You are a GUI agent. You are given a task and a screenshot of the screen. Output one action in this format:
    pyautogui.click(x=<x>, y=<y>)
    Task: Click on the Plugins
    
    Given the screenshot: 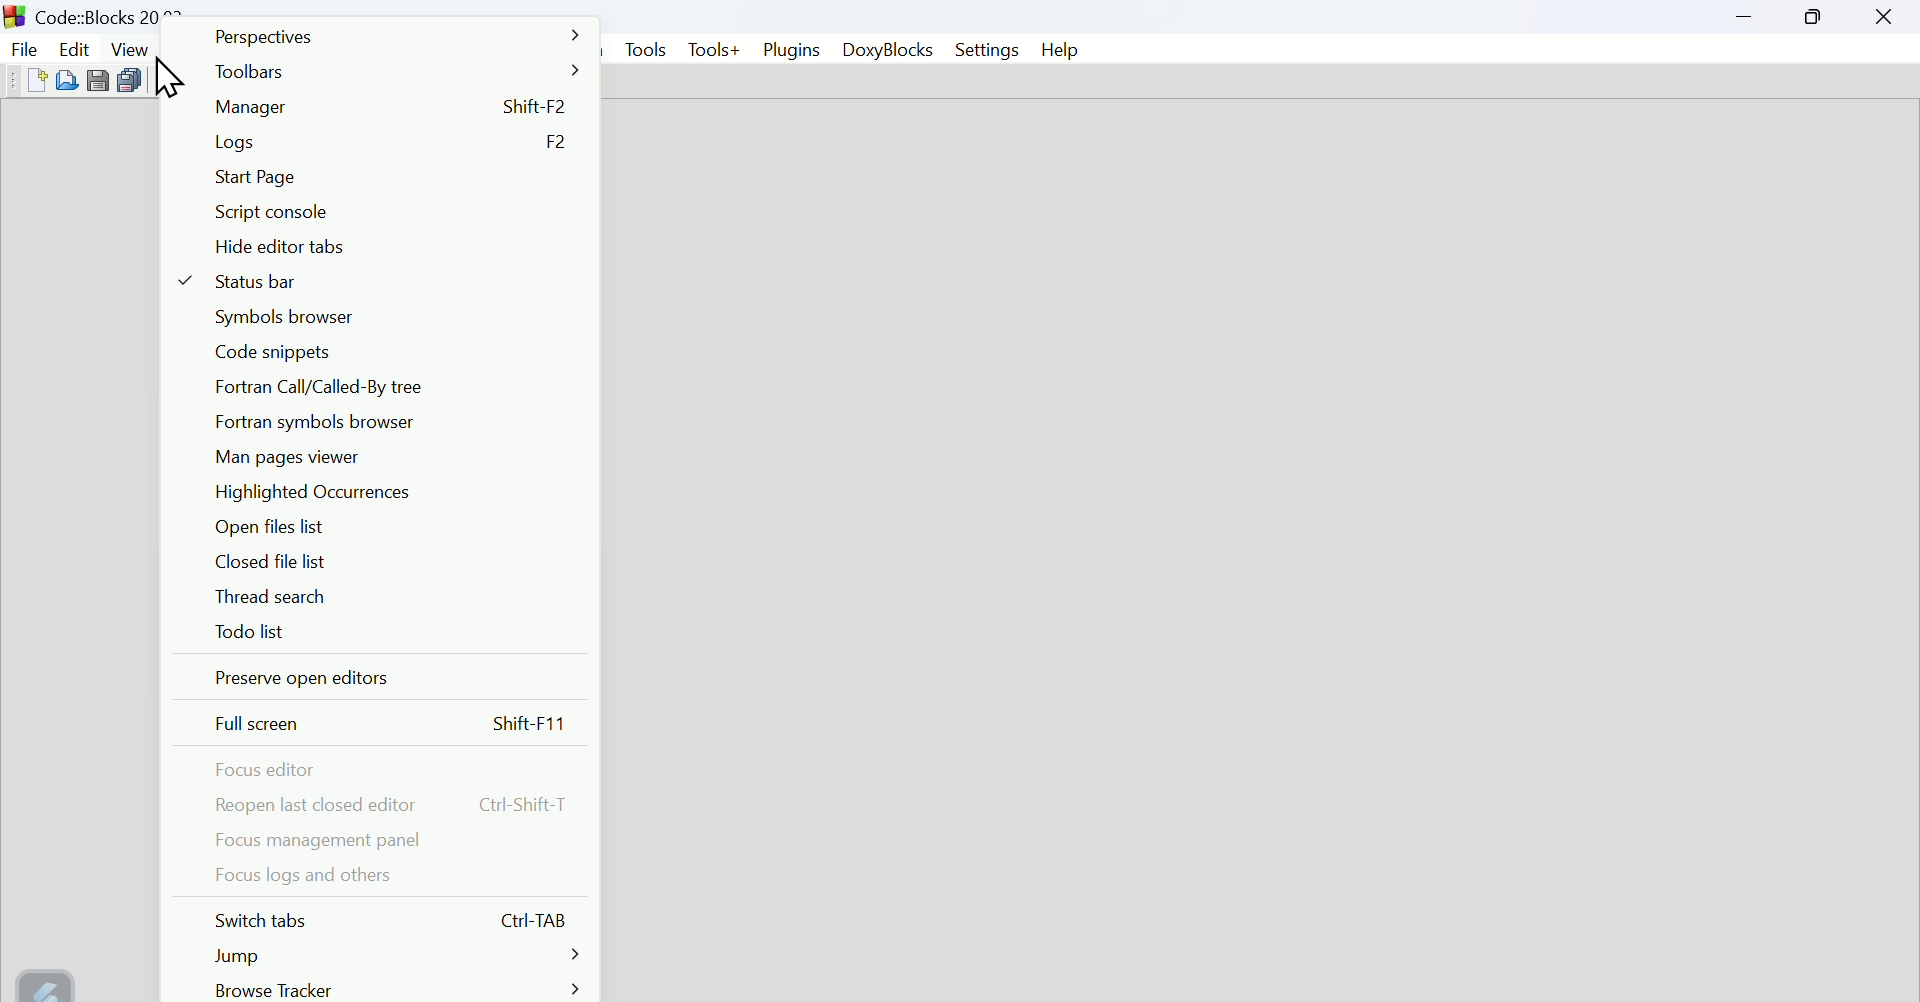 What is the action you would take?
    pyautogui.click(x=793, y=50)
    